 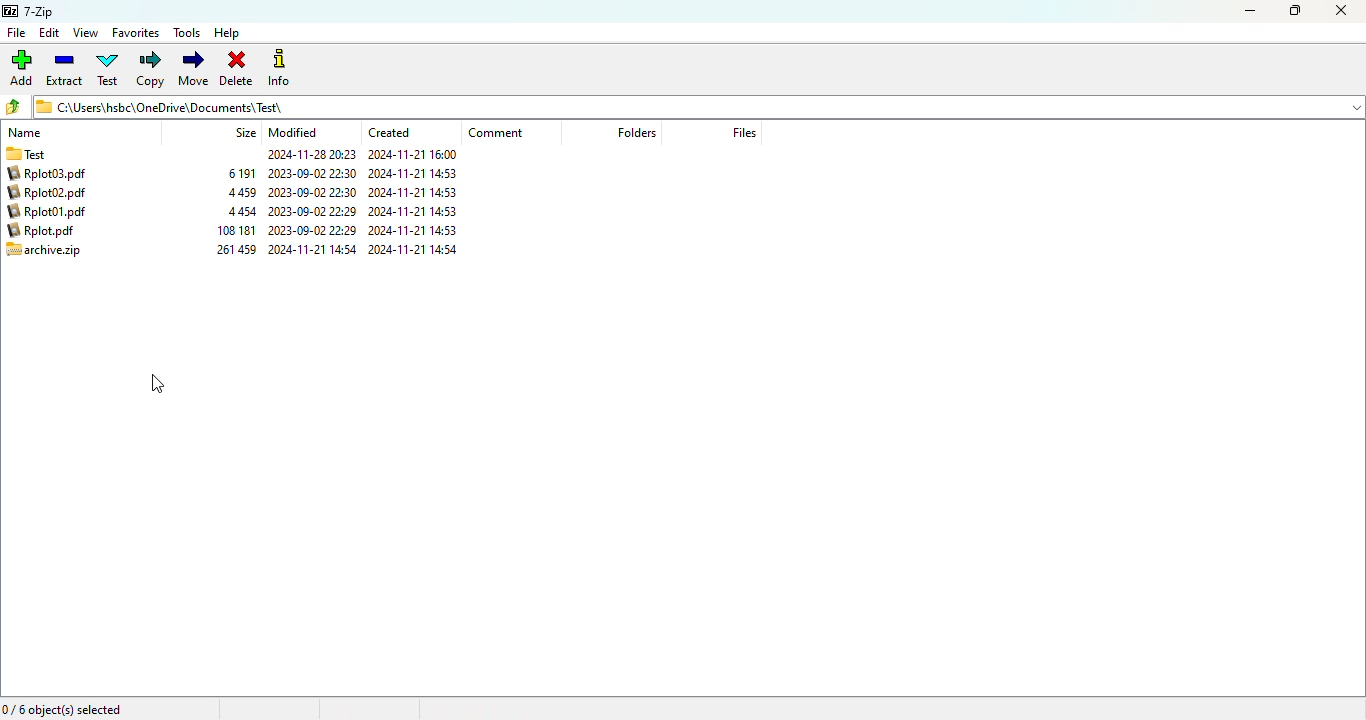 What do you see at coordinates (313, 193) in the screenshot?
I see `2023-09-02 22:30` at bounding box center [313, 193].